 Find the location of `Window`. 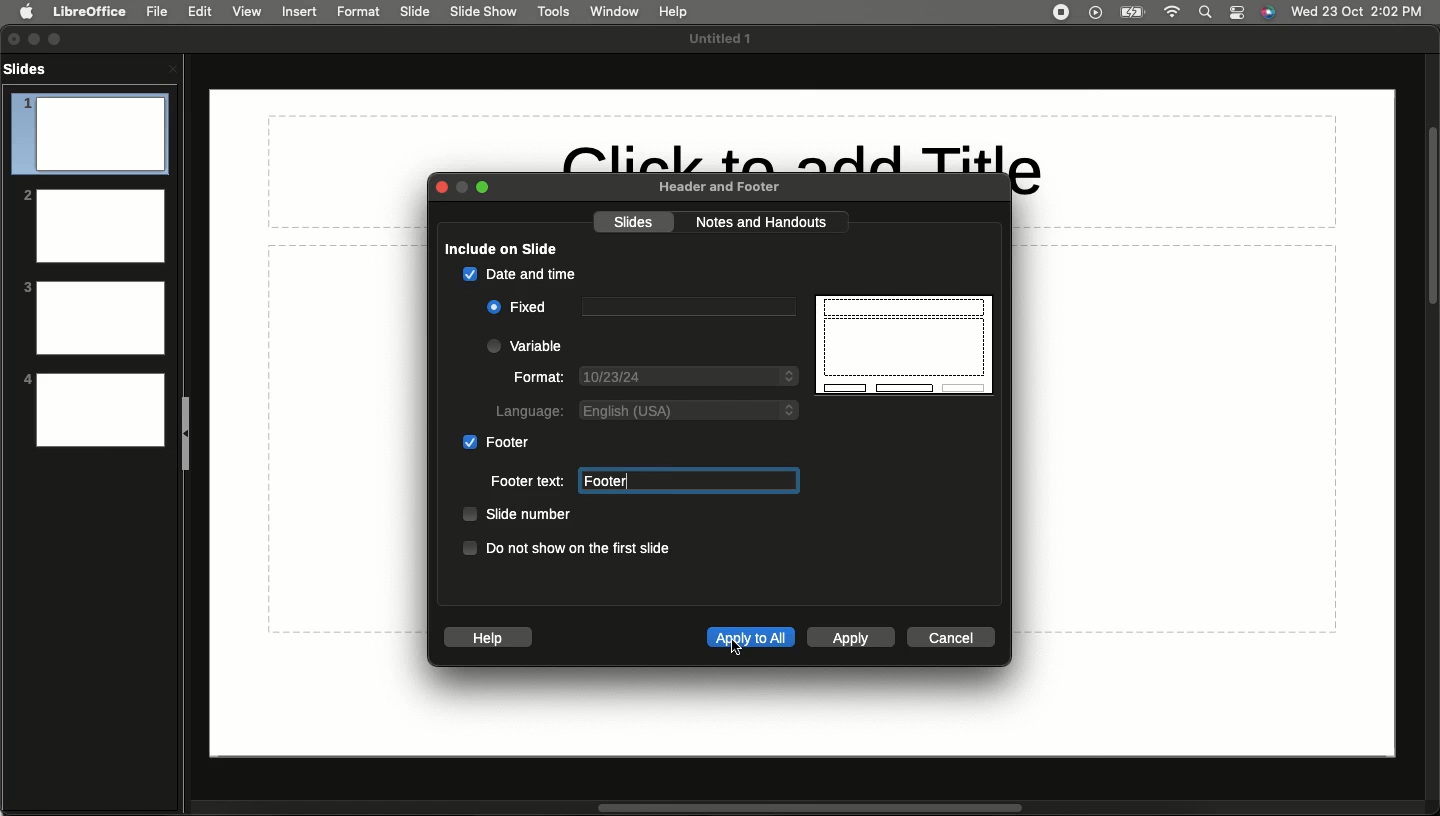

Window is located at coordinates (611, 11).